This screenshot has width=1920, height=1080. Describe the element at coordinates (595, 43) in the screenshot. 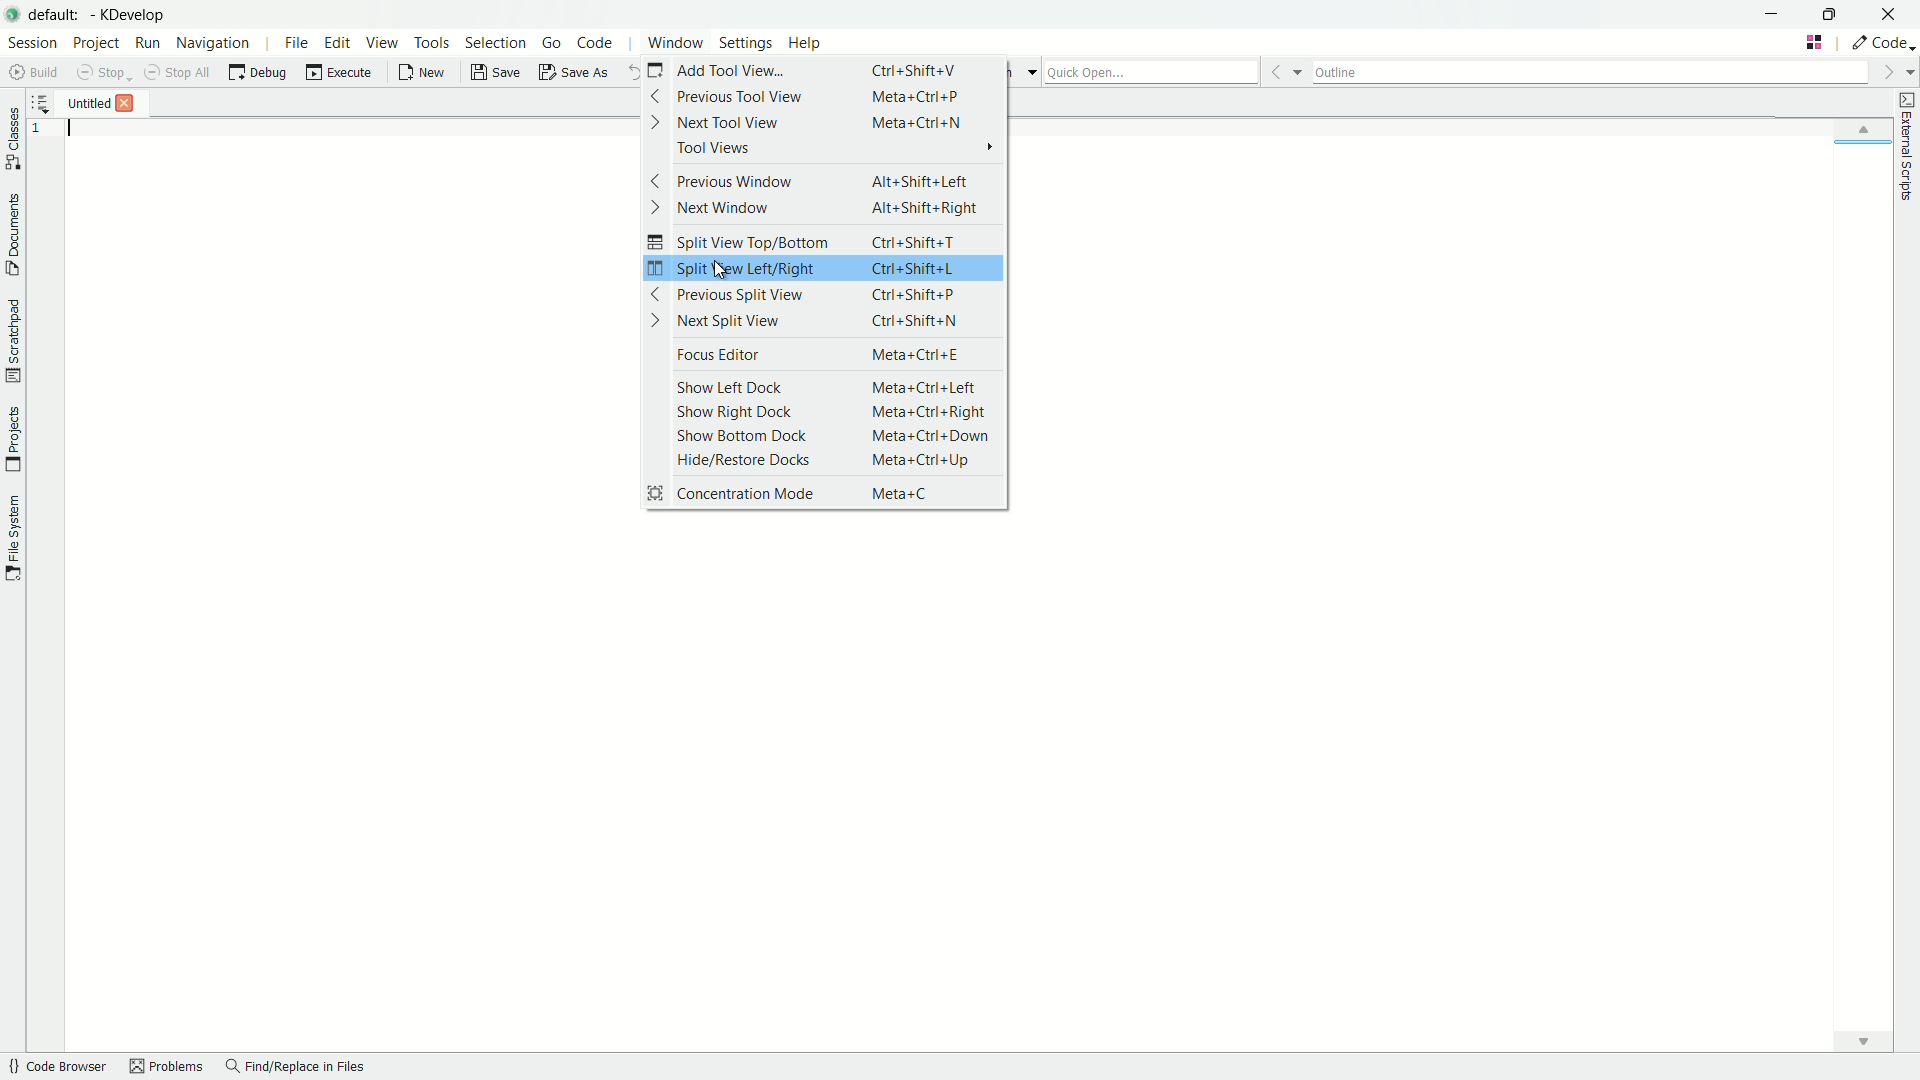

I see `code menu` at that location.